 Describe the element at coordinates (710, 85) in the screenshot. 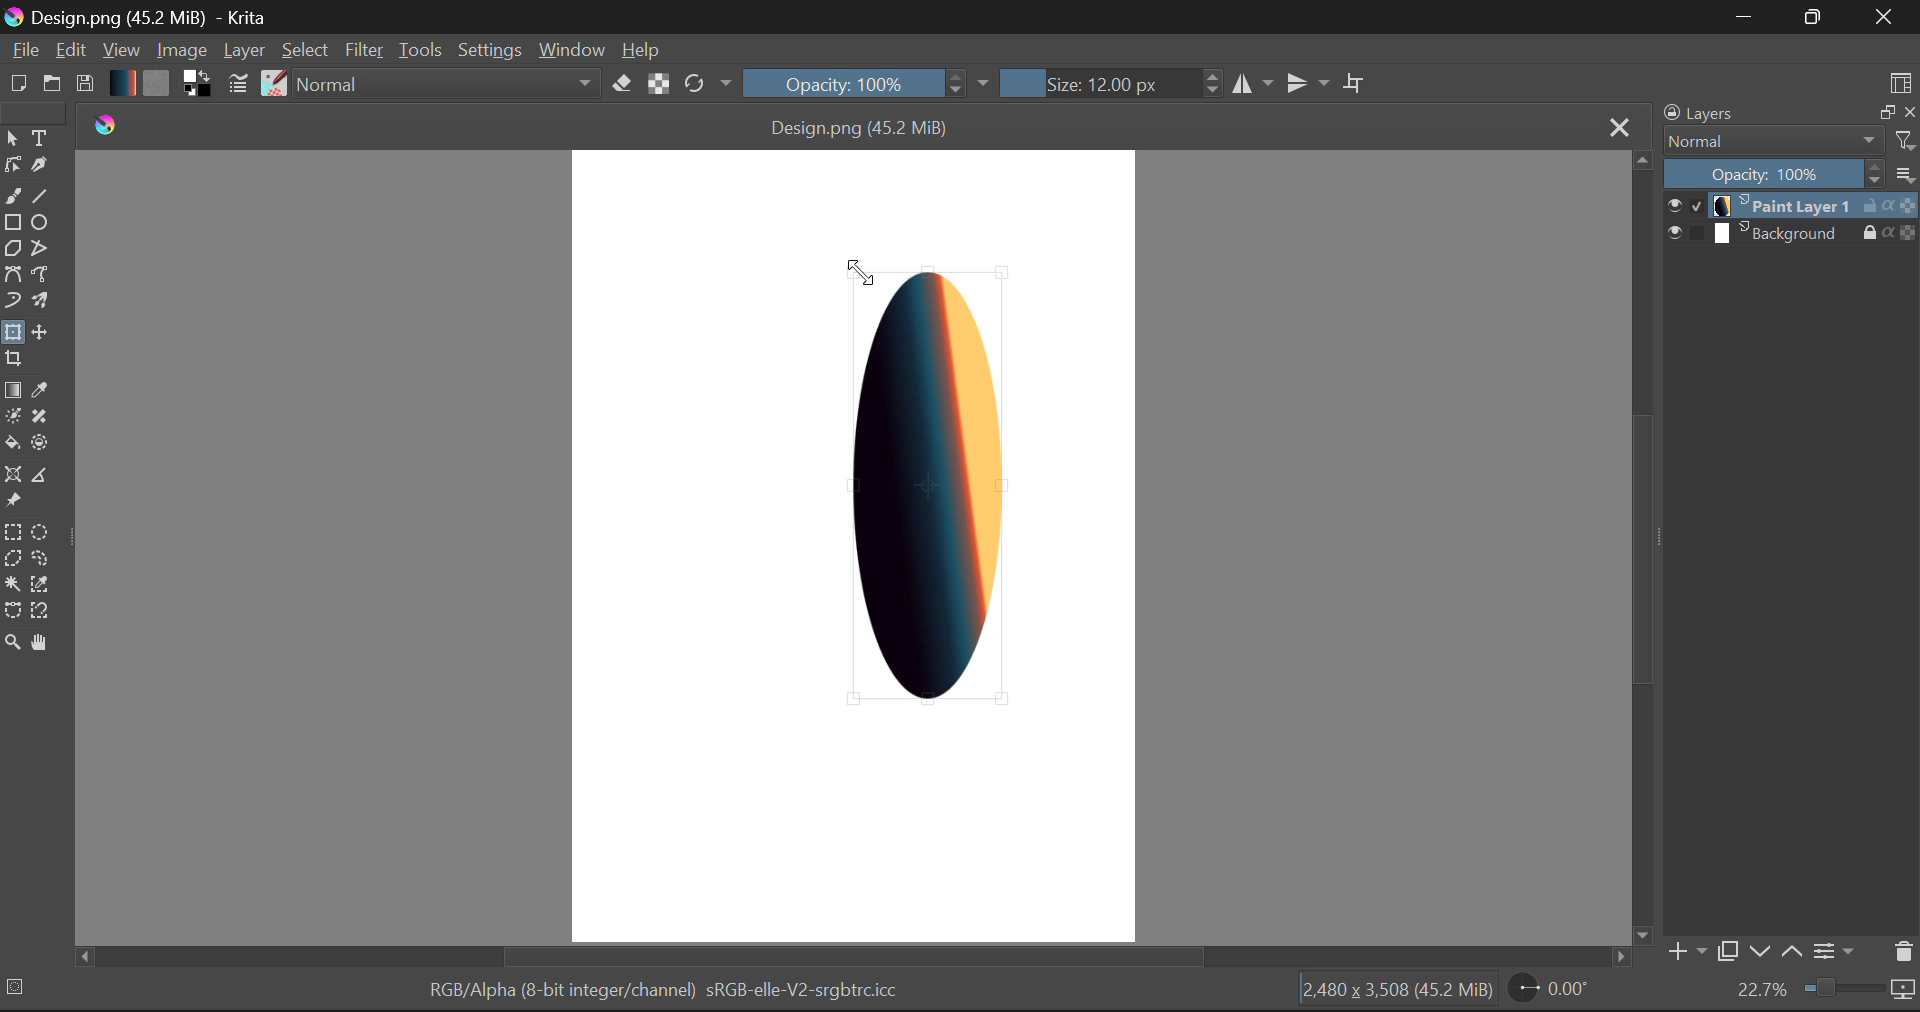

I see `Rotate` at that location.